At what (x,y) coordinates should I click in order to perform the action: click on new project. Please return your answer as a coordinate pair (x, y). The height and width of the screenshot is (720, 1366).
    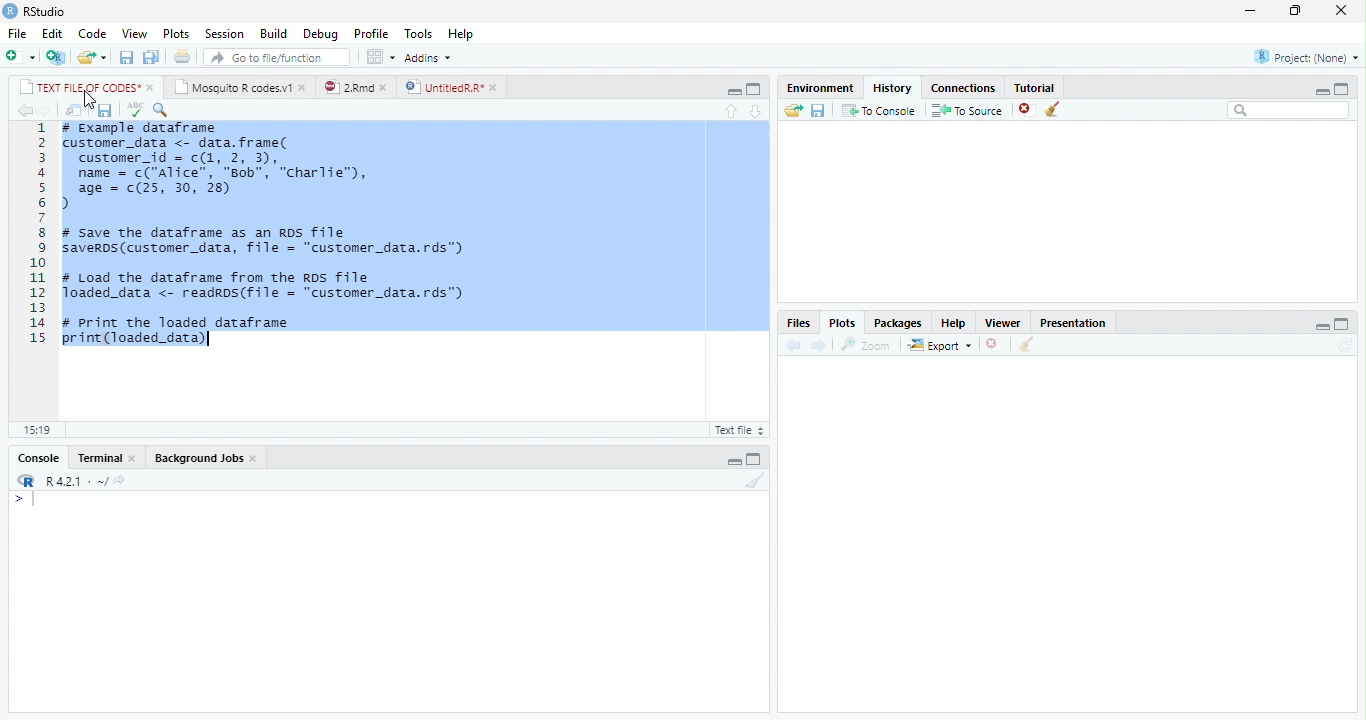
    Looking at the image, I should click on (57, 57).